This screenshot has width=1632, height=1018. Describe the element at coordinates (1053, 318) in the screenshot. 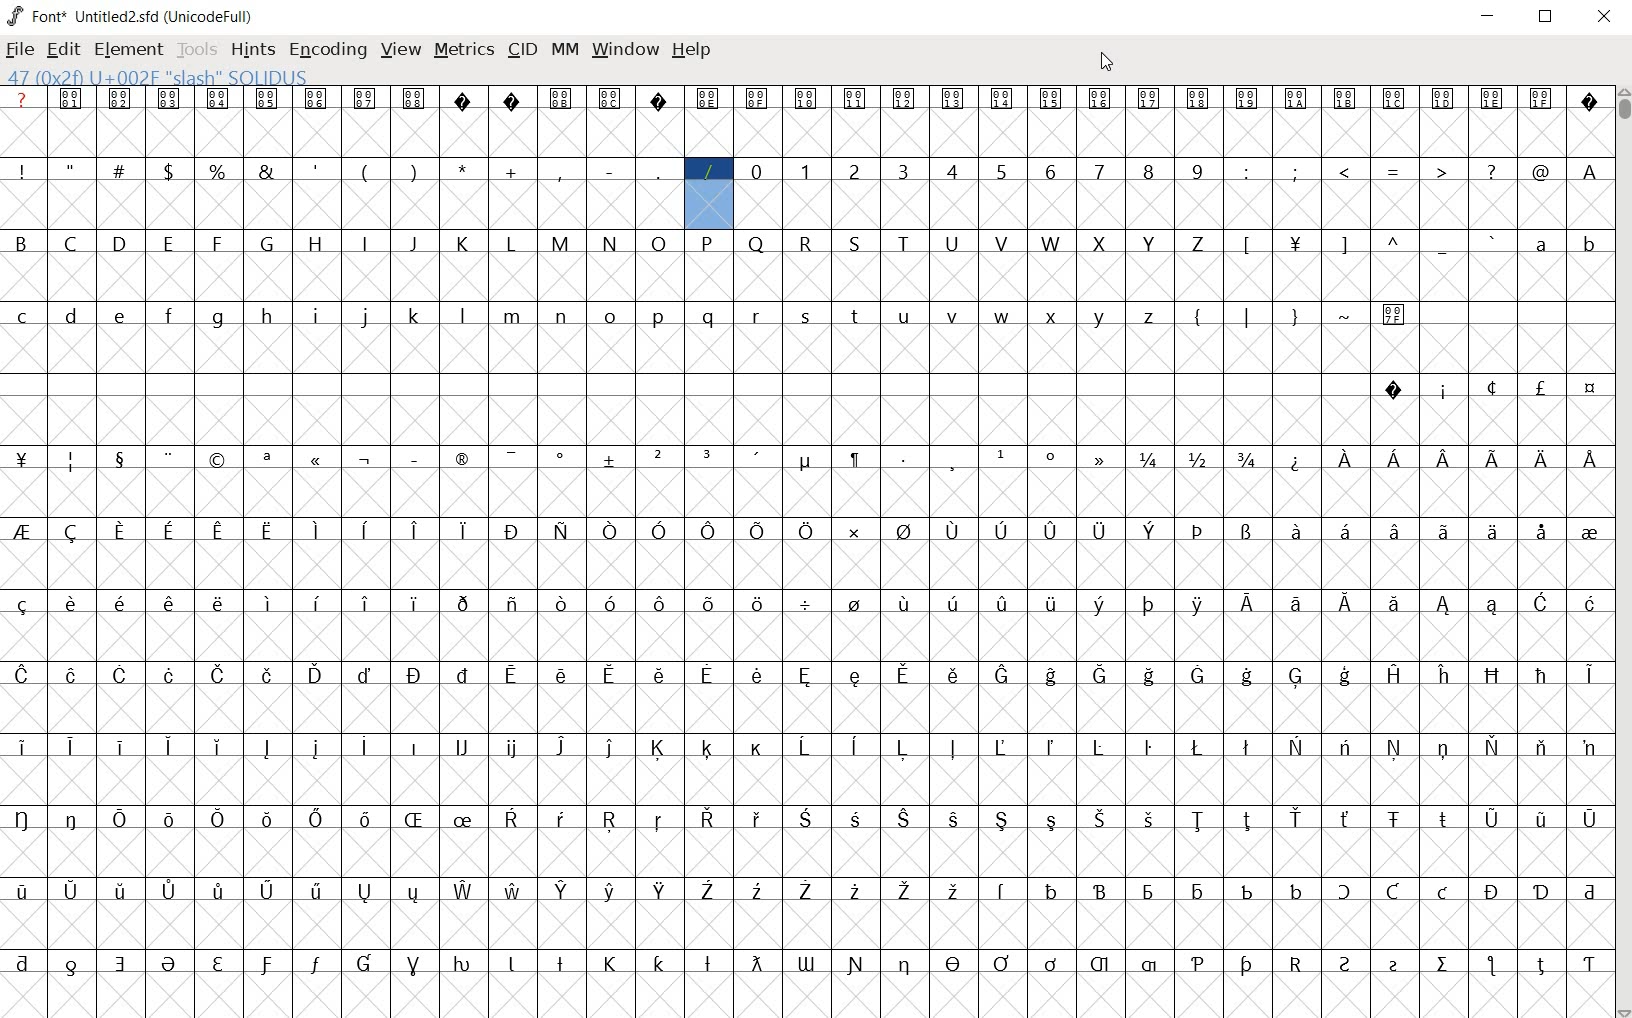

I see `glyph` at that location.